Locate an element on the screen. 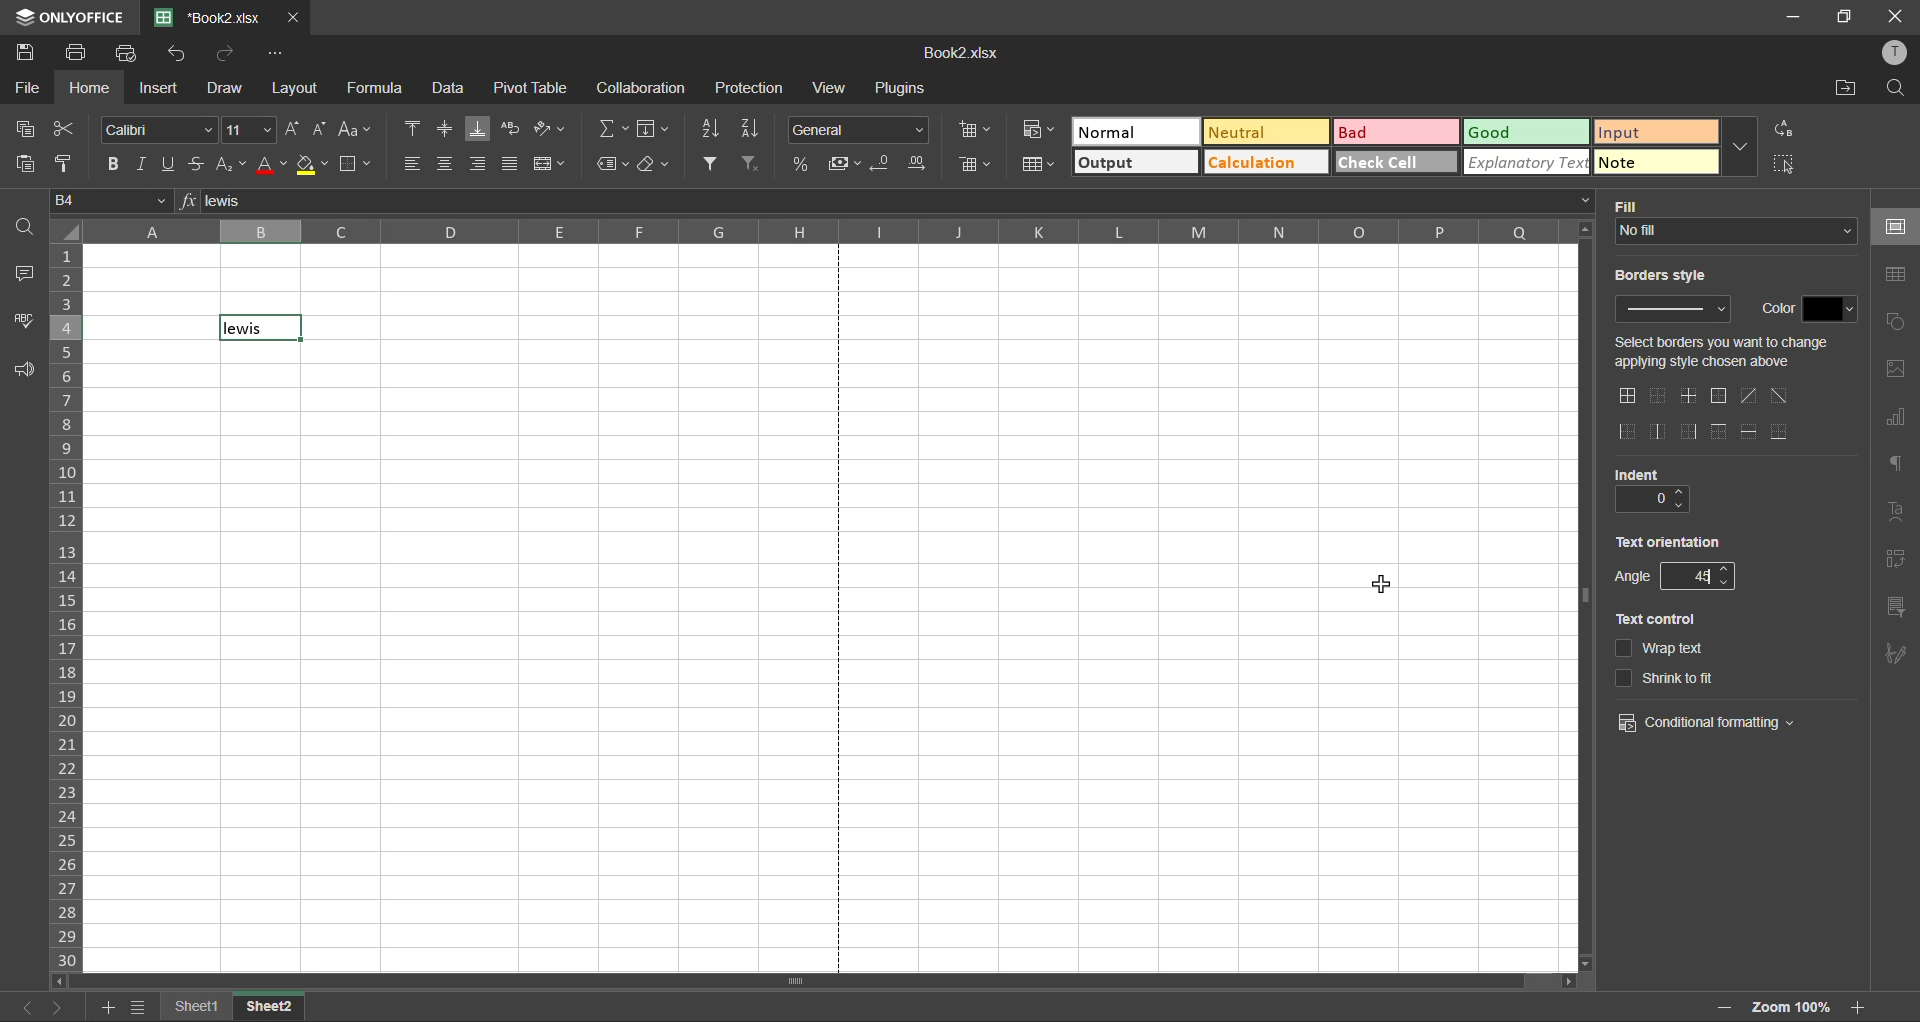 This screenshot has height=1022, width=1920. horizontal scrollbar is located at coordinates (794, 980).